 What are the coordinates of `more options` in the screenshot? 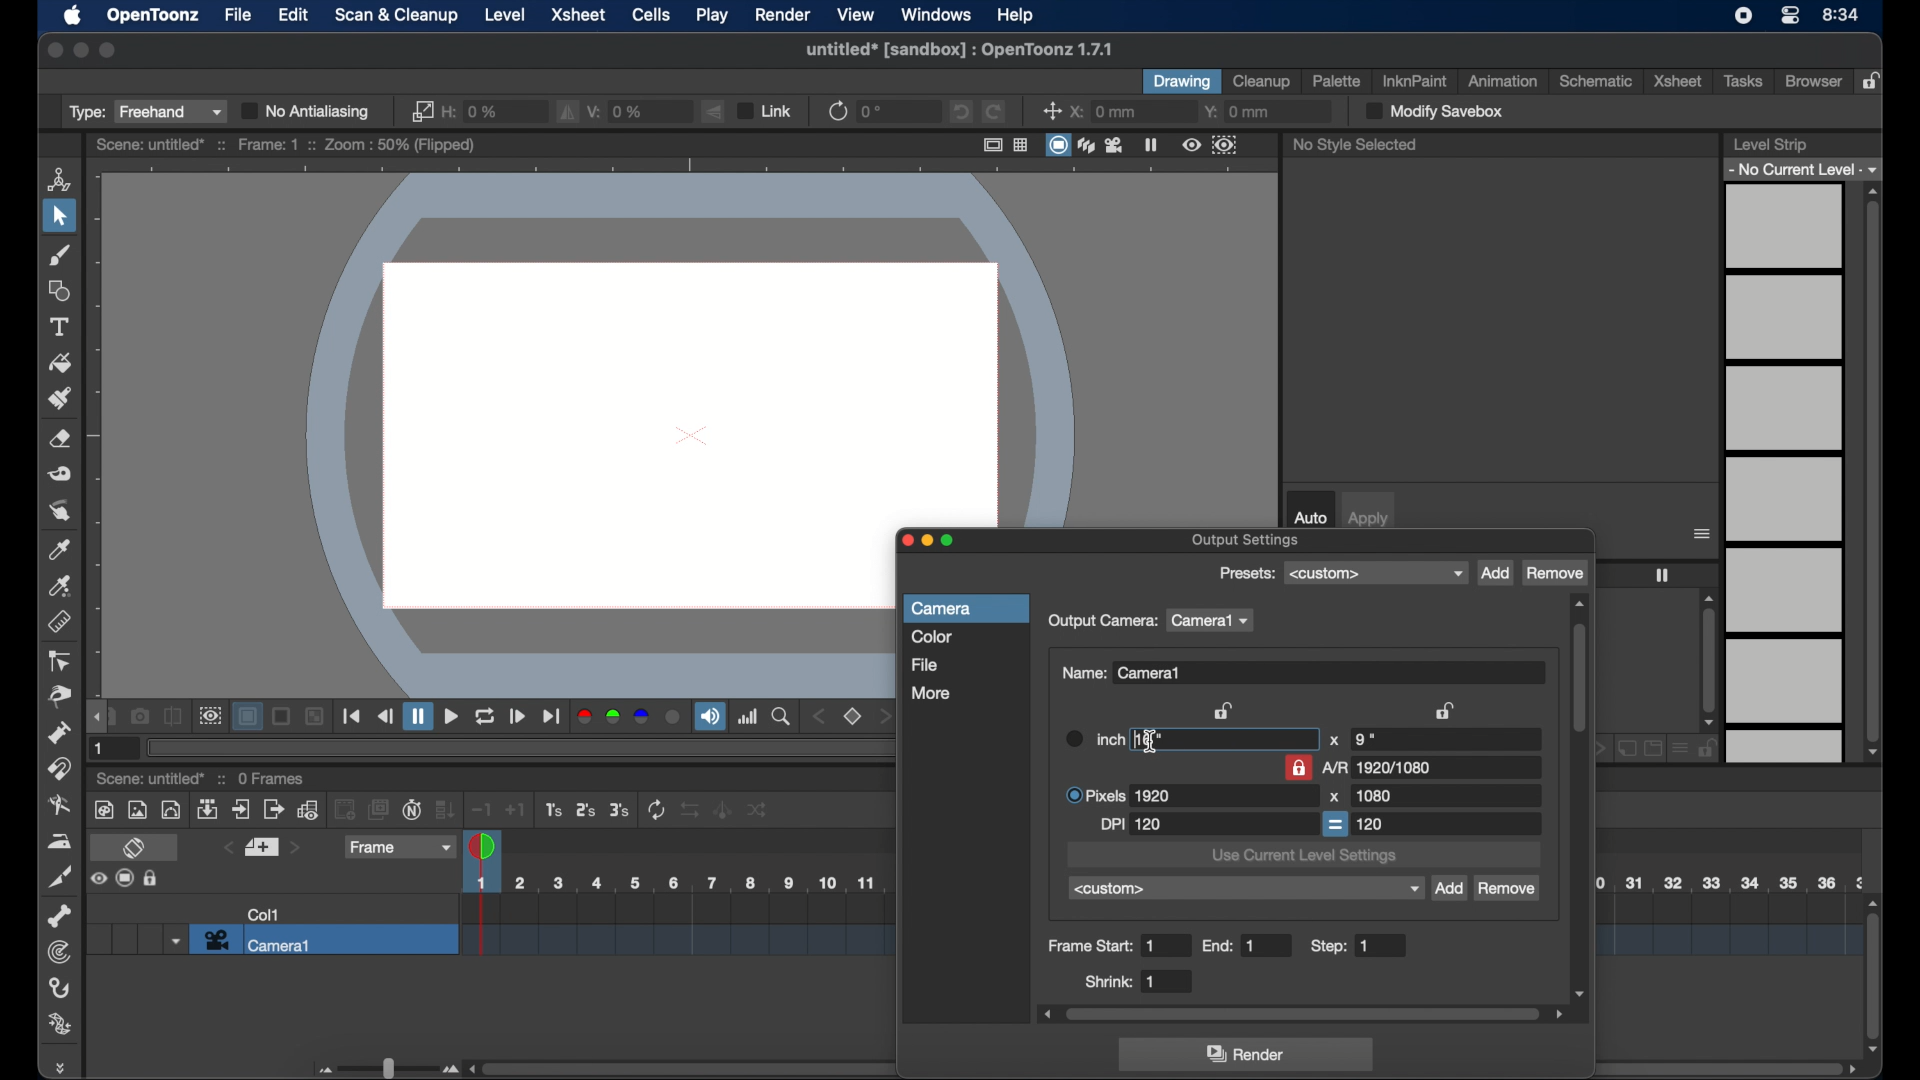 It's located at (1703, 534).